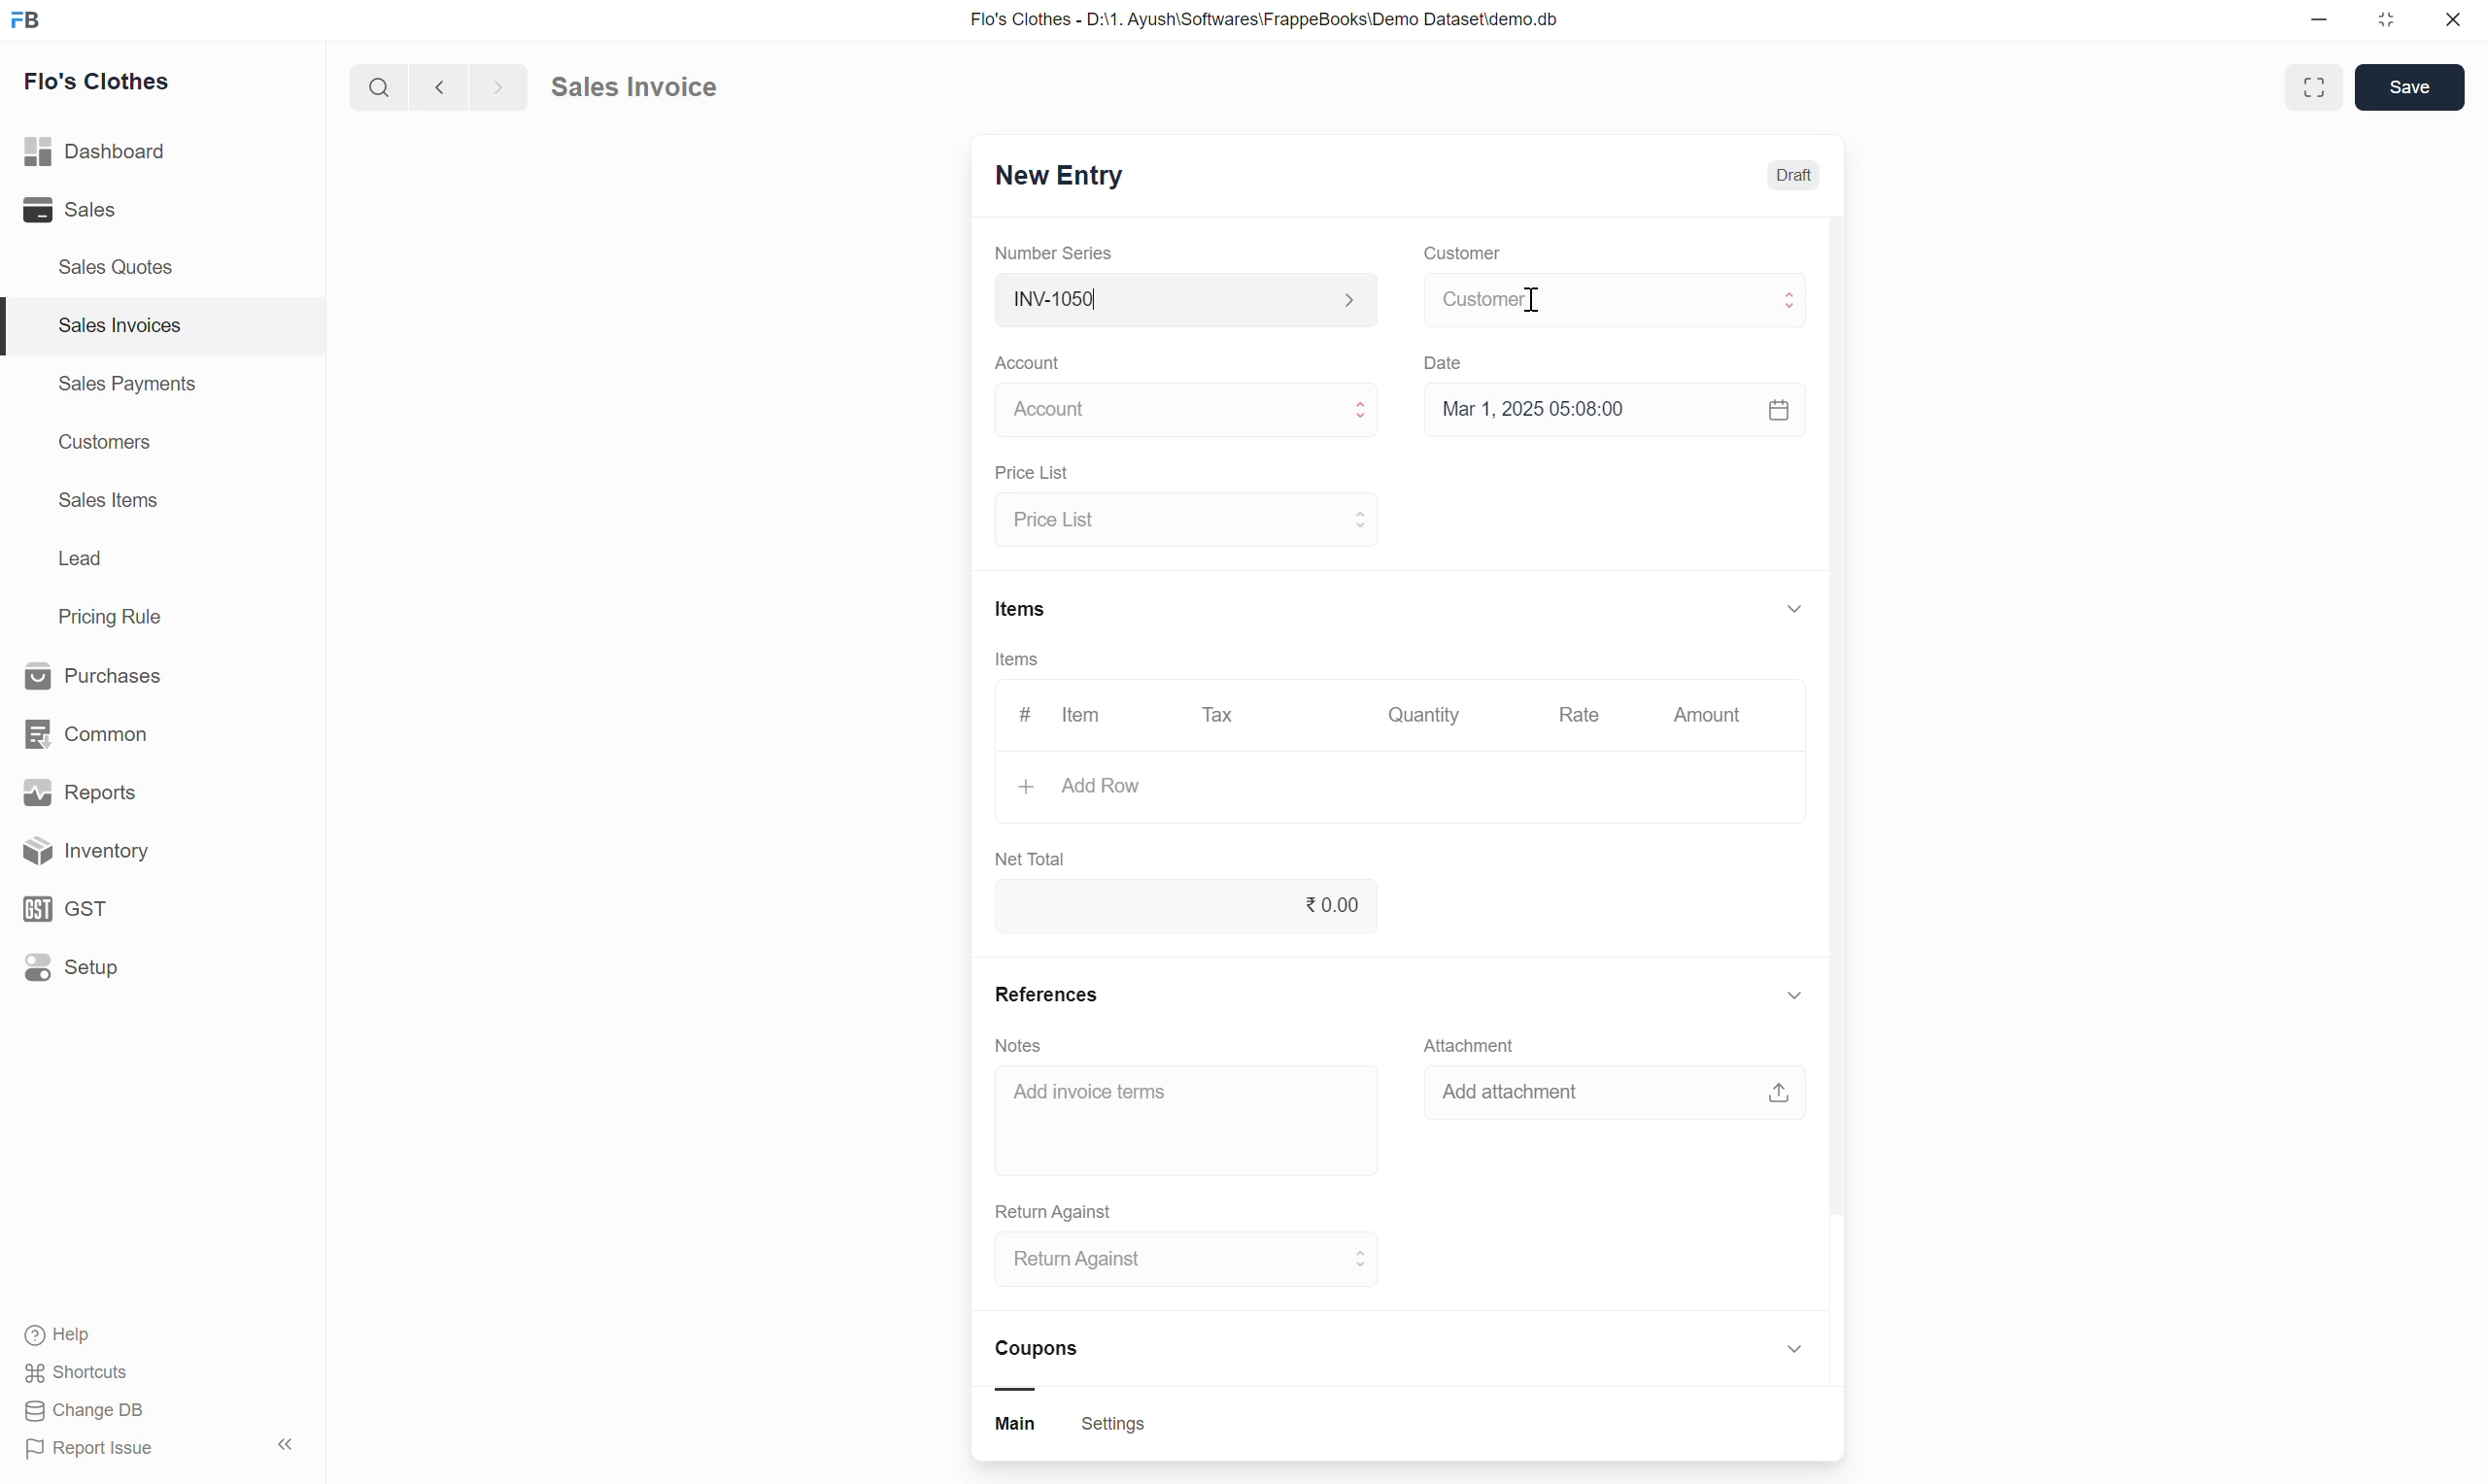  What do you see at coordinates (1177, 416) in the screenshot?
I see `Select Account` at bounding box center [1177, 416].